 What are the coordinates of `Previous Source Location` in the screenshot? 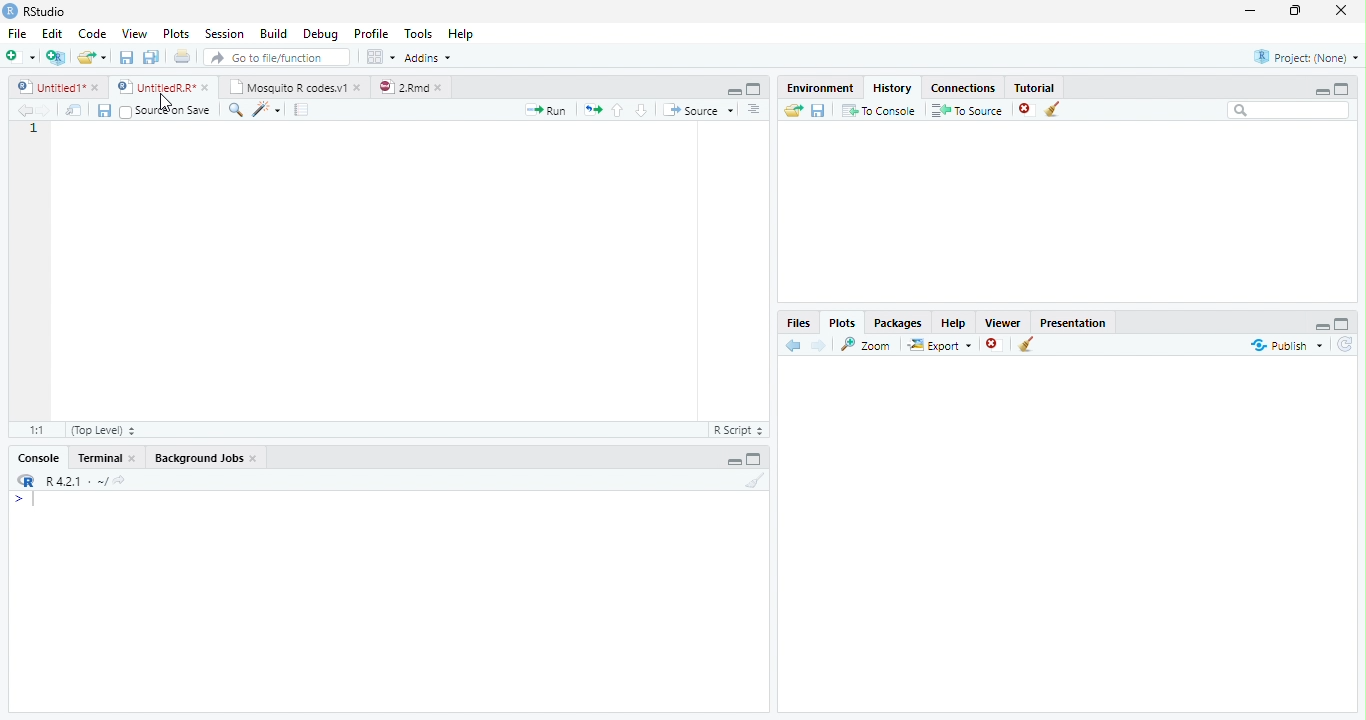 It's located at (22, 110).